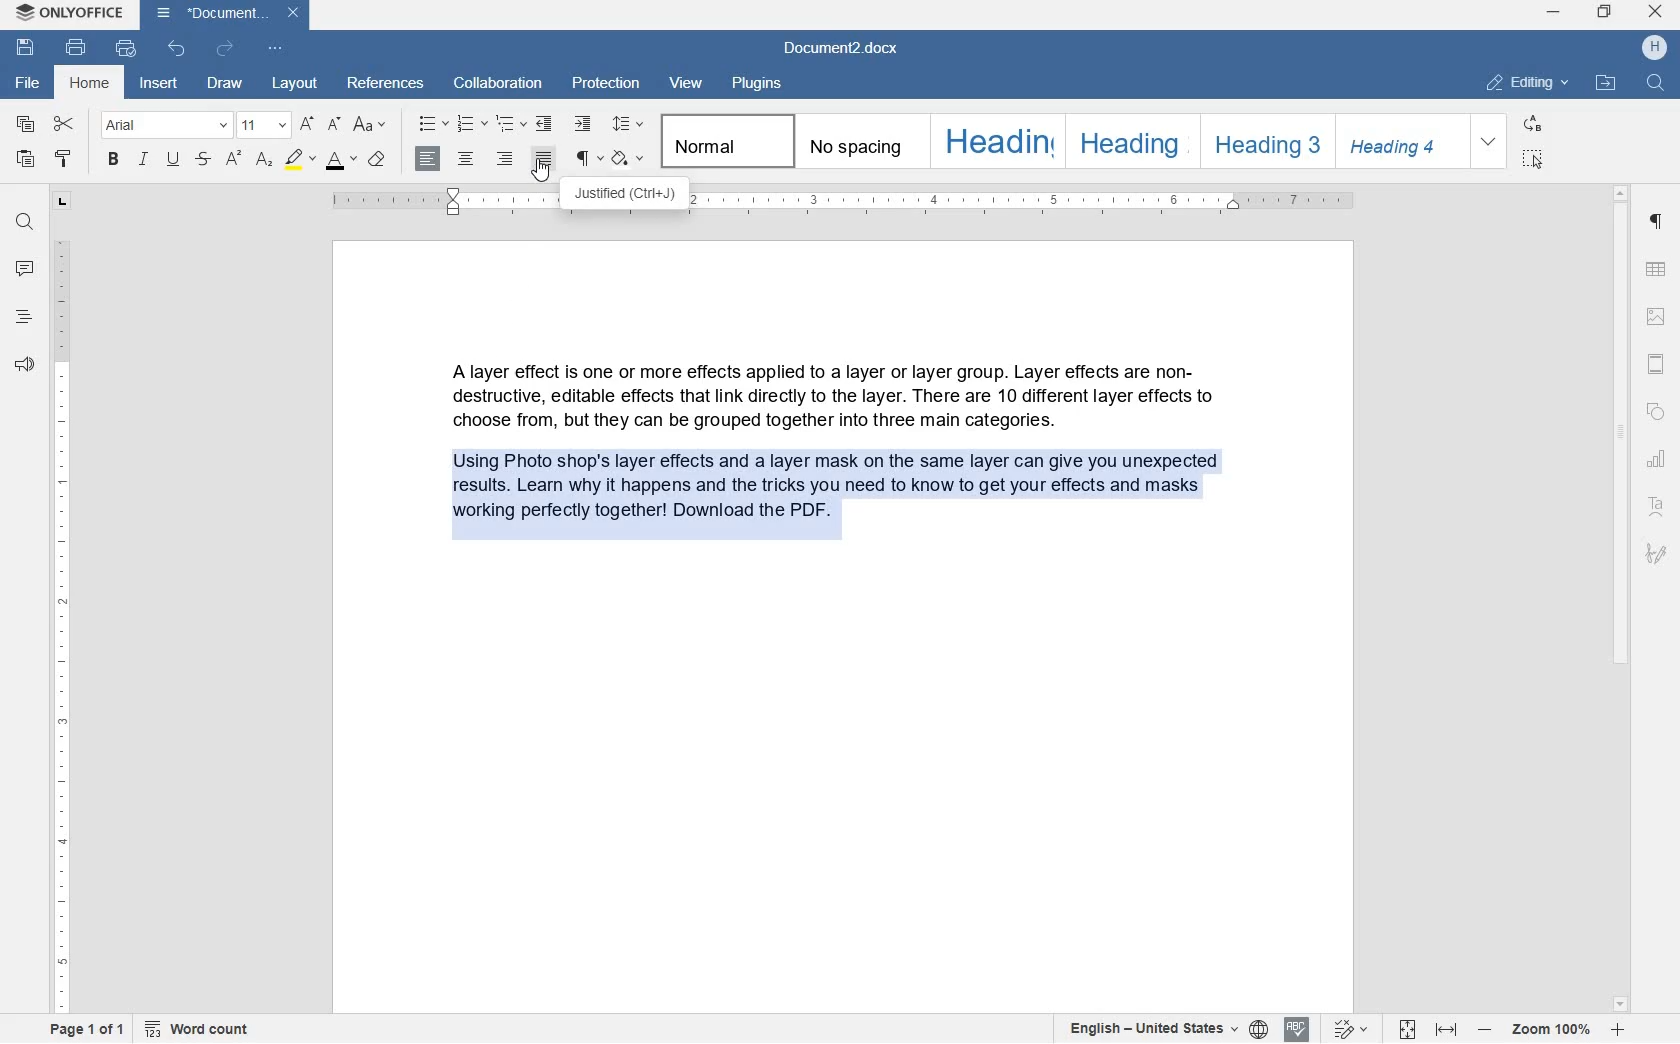 This screenshot has height=1044, width=1680. Describe the element at coordinates (295, 81) in the screenshot. I see `LAYOUT` at that location.